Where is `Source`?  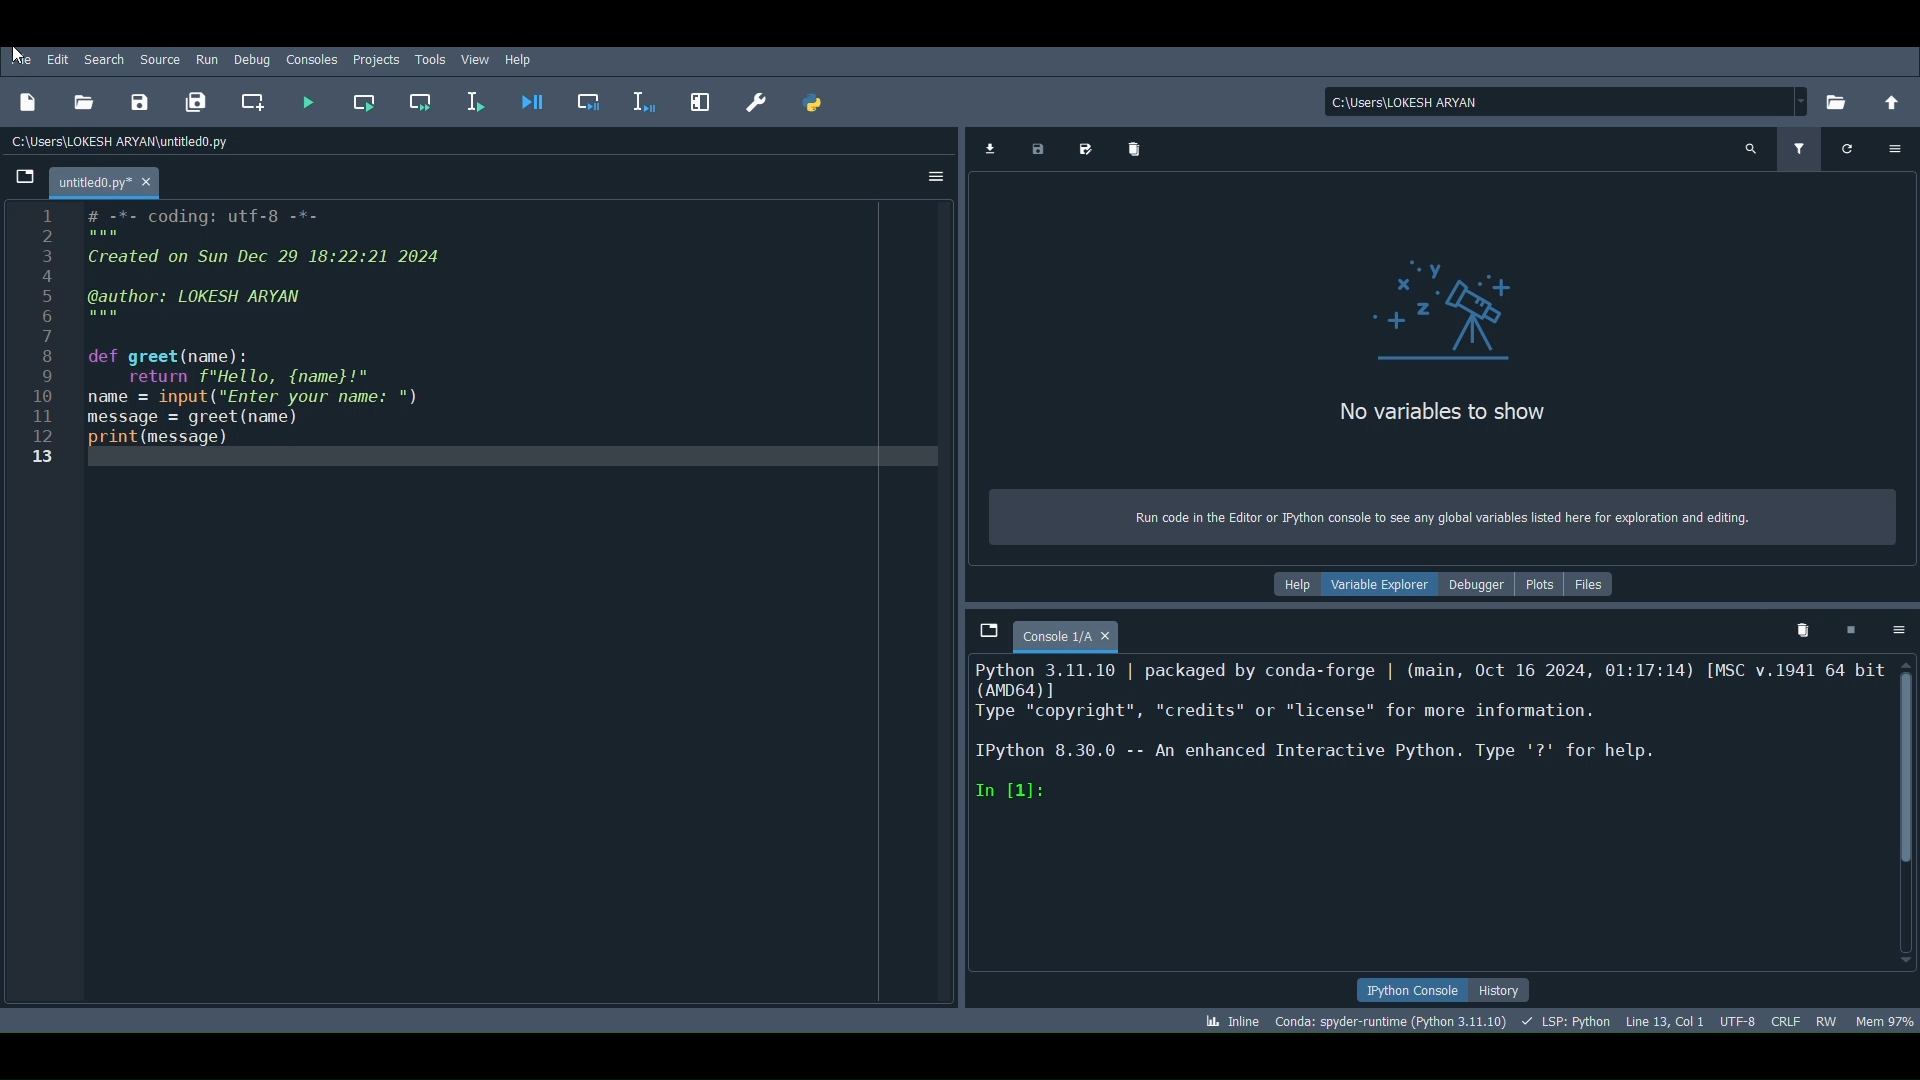
Source is located at coordinates (160, 59).